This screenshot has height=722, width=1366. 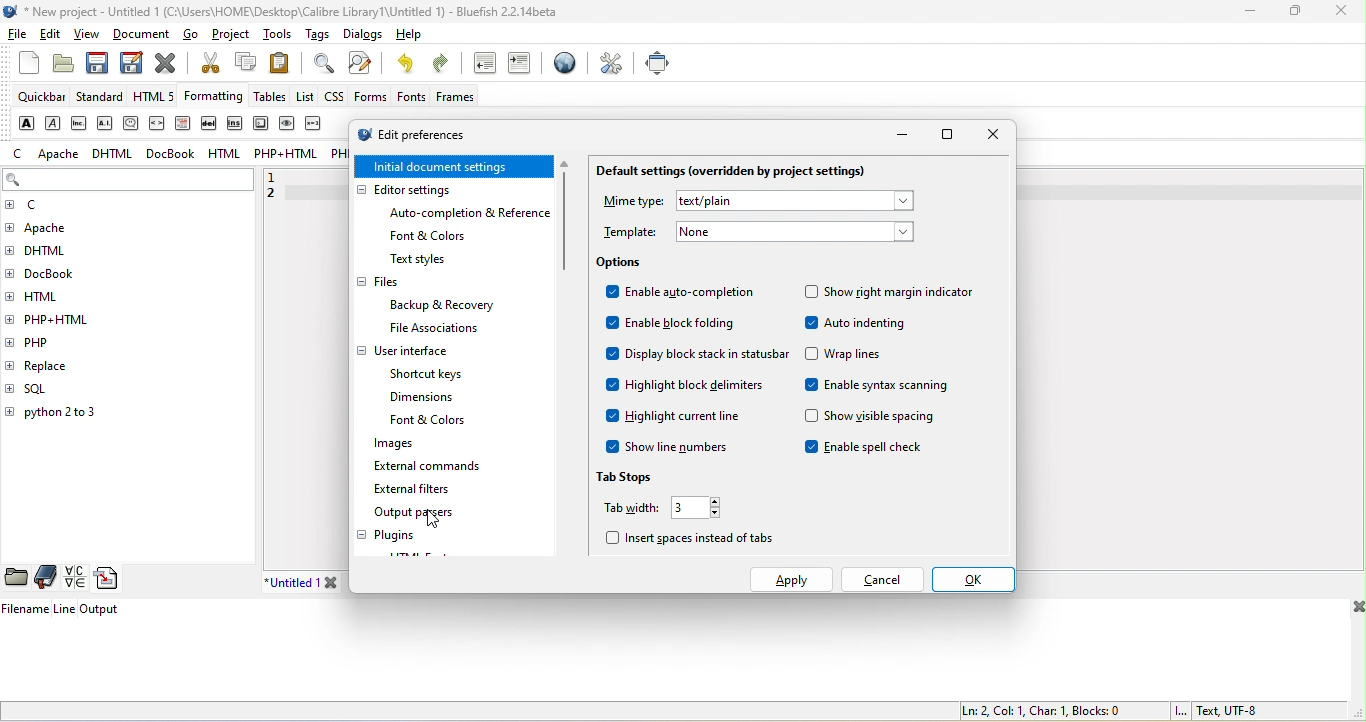 I want to click on css, so click(x=335, y=99).